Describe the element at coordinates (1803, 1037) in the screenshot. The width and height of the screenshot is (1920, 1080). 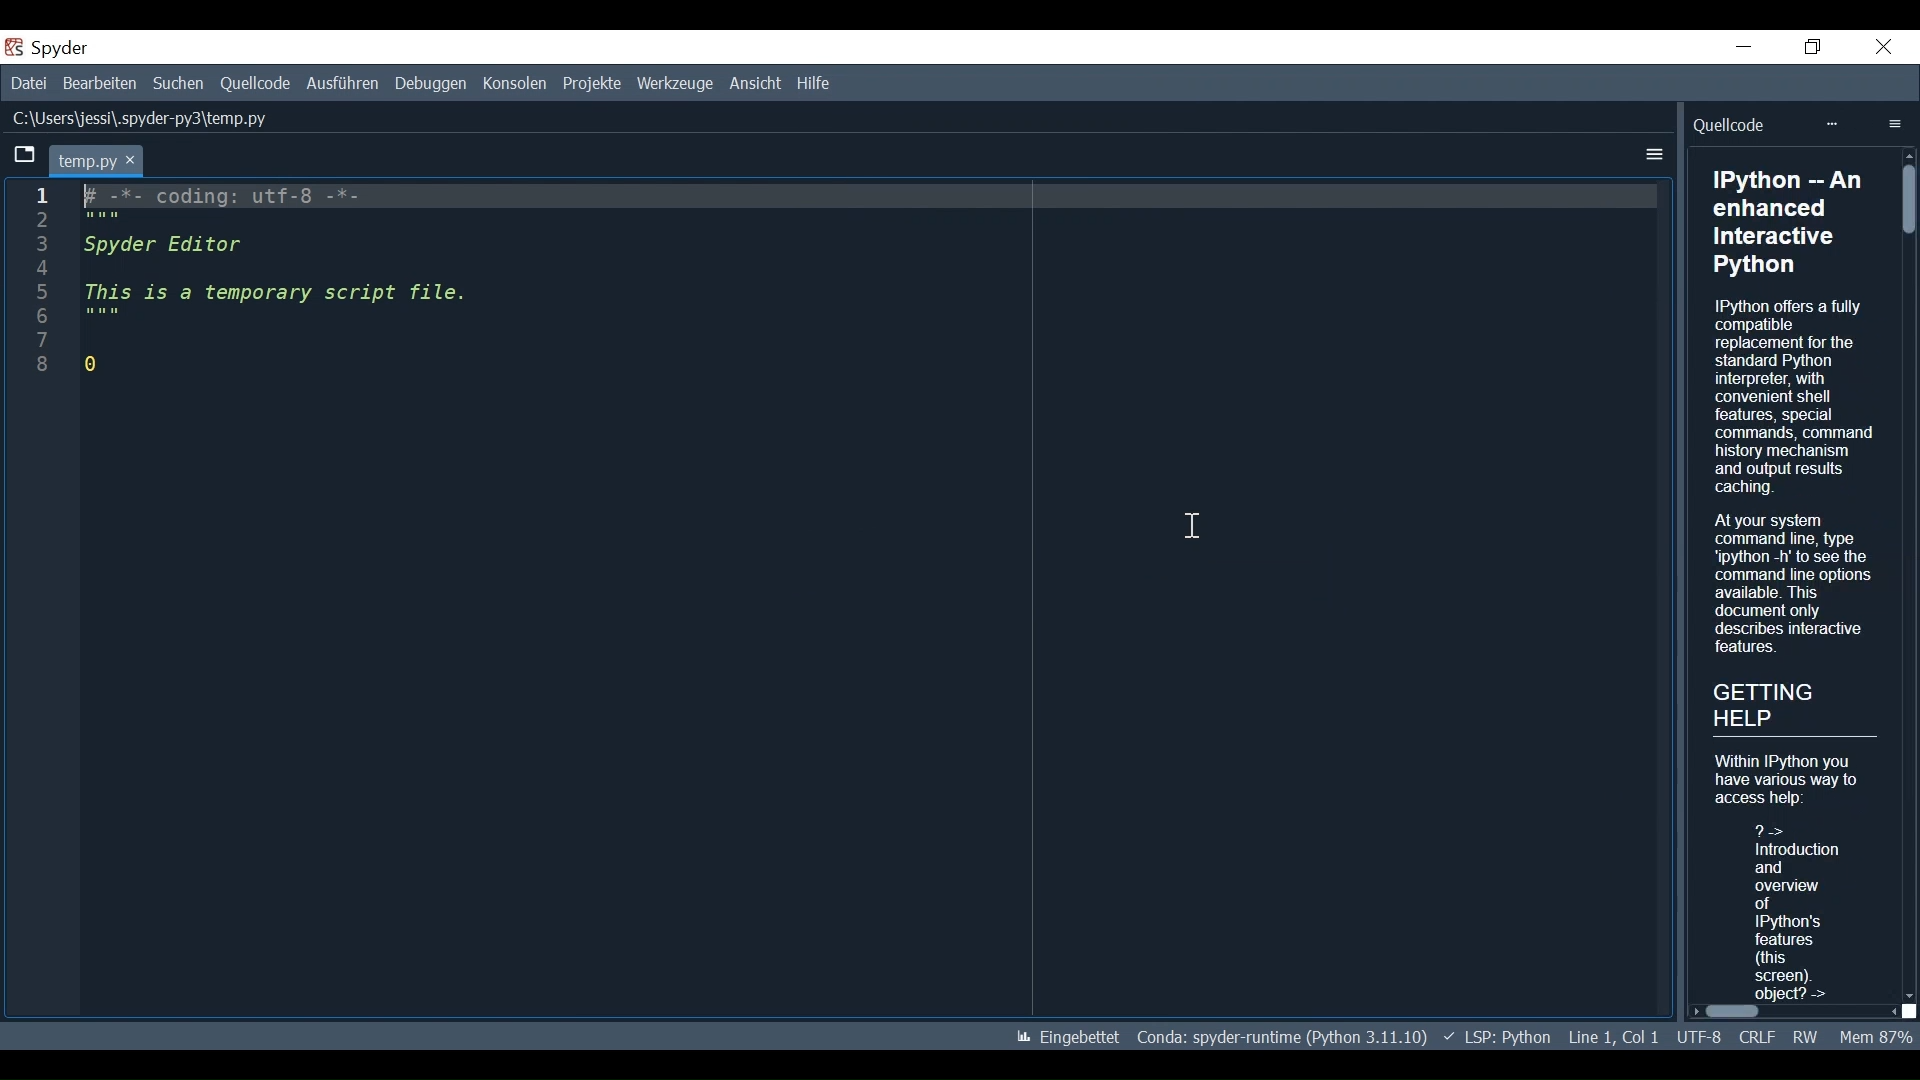
I see `RW` at that location.